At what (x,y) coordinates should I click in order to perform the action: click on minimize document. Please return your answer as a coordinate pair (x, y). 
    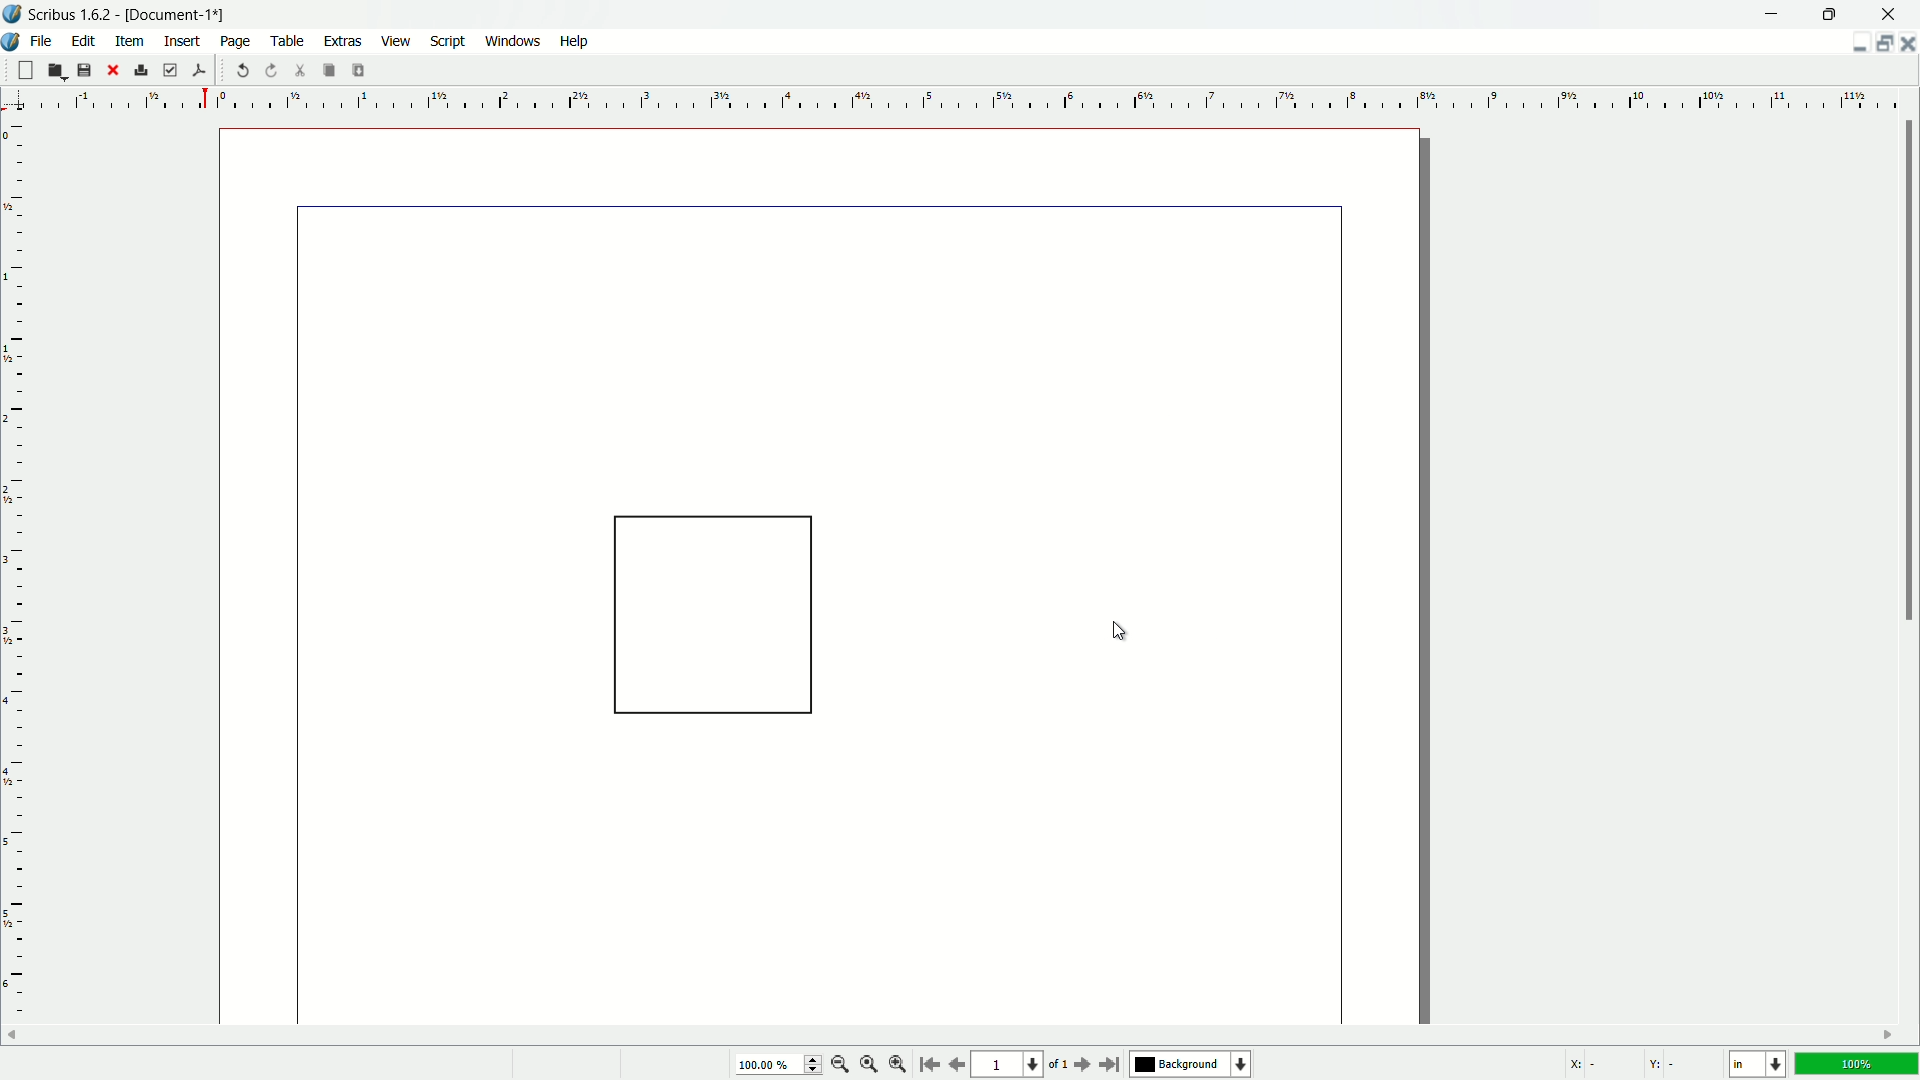
    Looking at the image, I should click on (1850, 46).